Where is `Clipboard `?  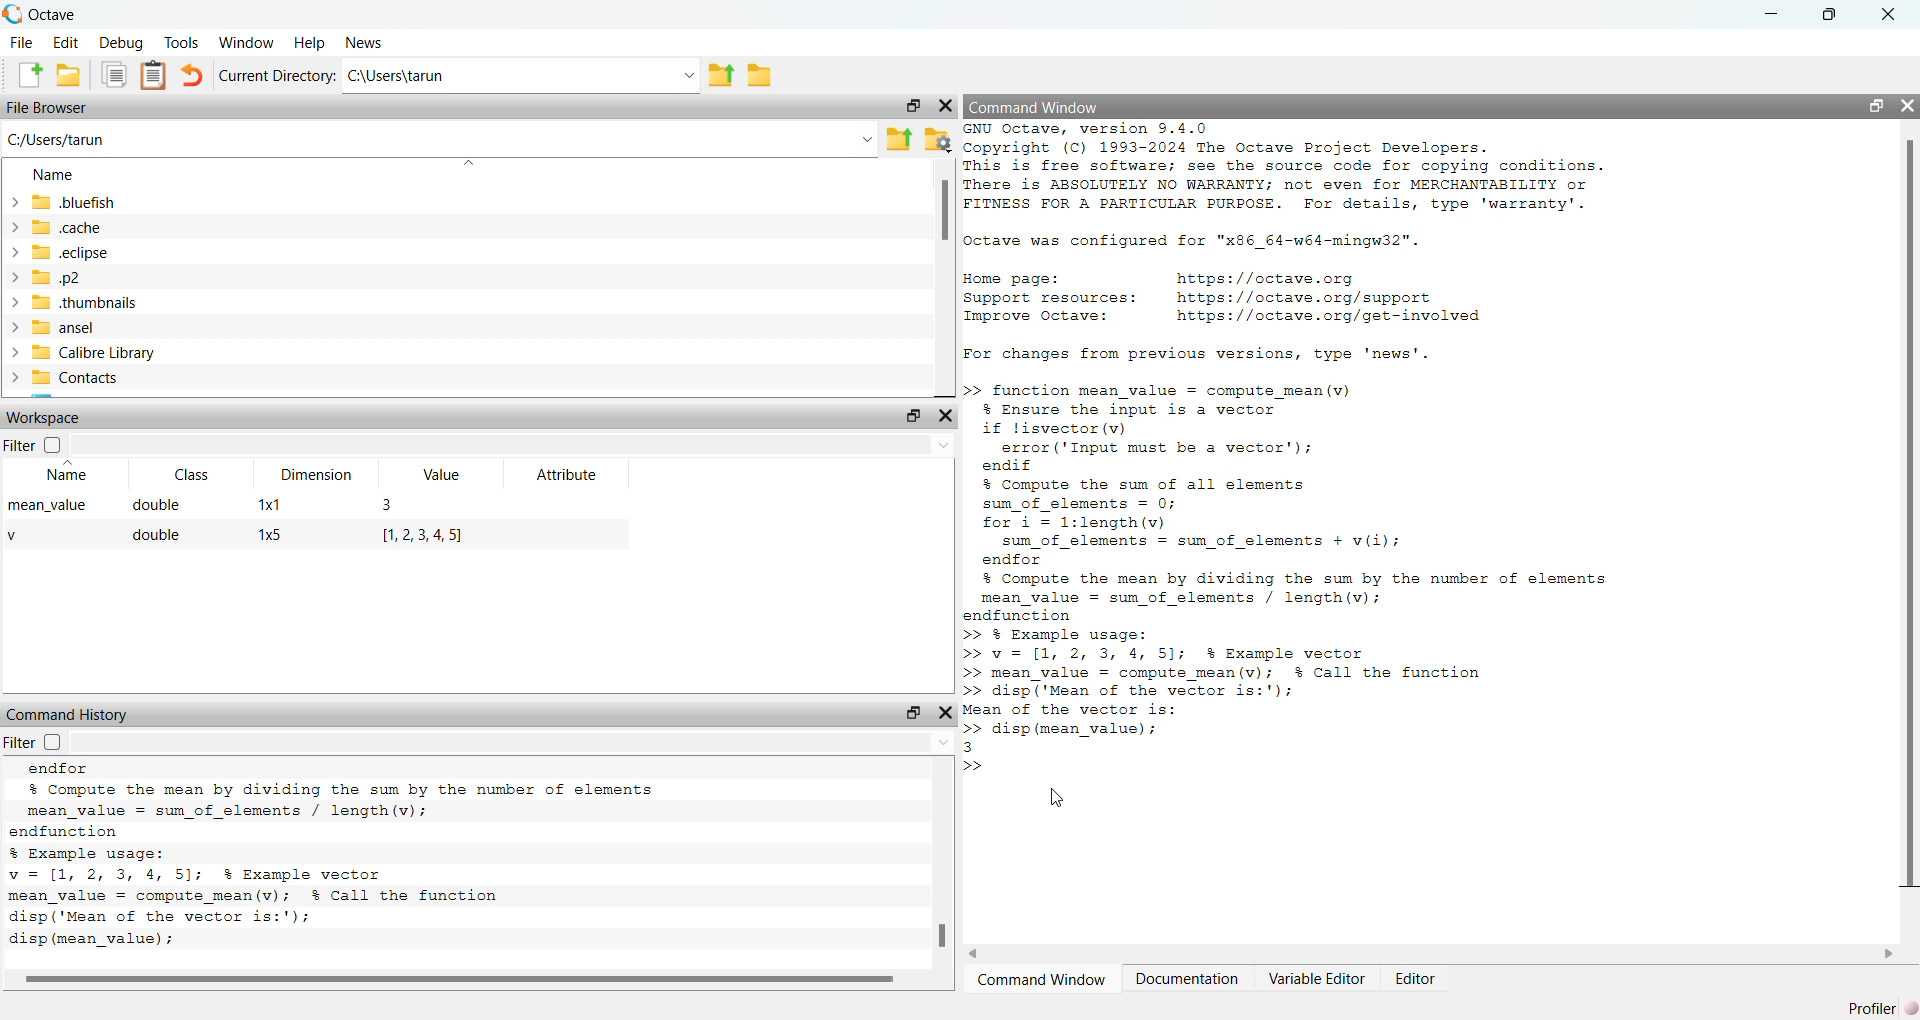 Clipboard  is located at coordinates (154, 76).